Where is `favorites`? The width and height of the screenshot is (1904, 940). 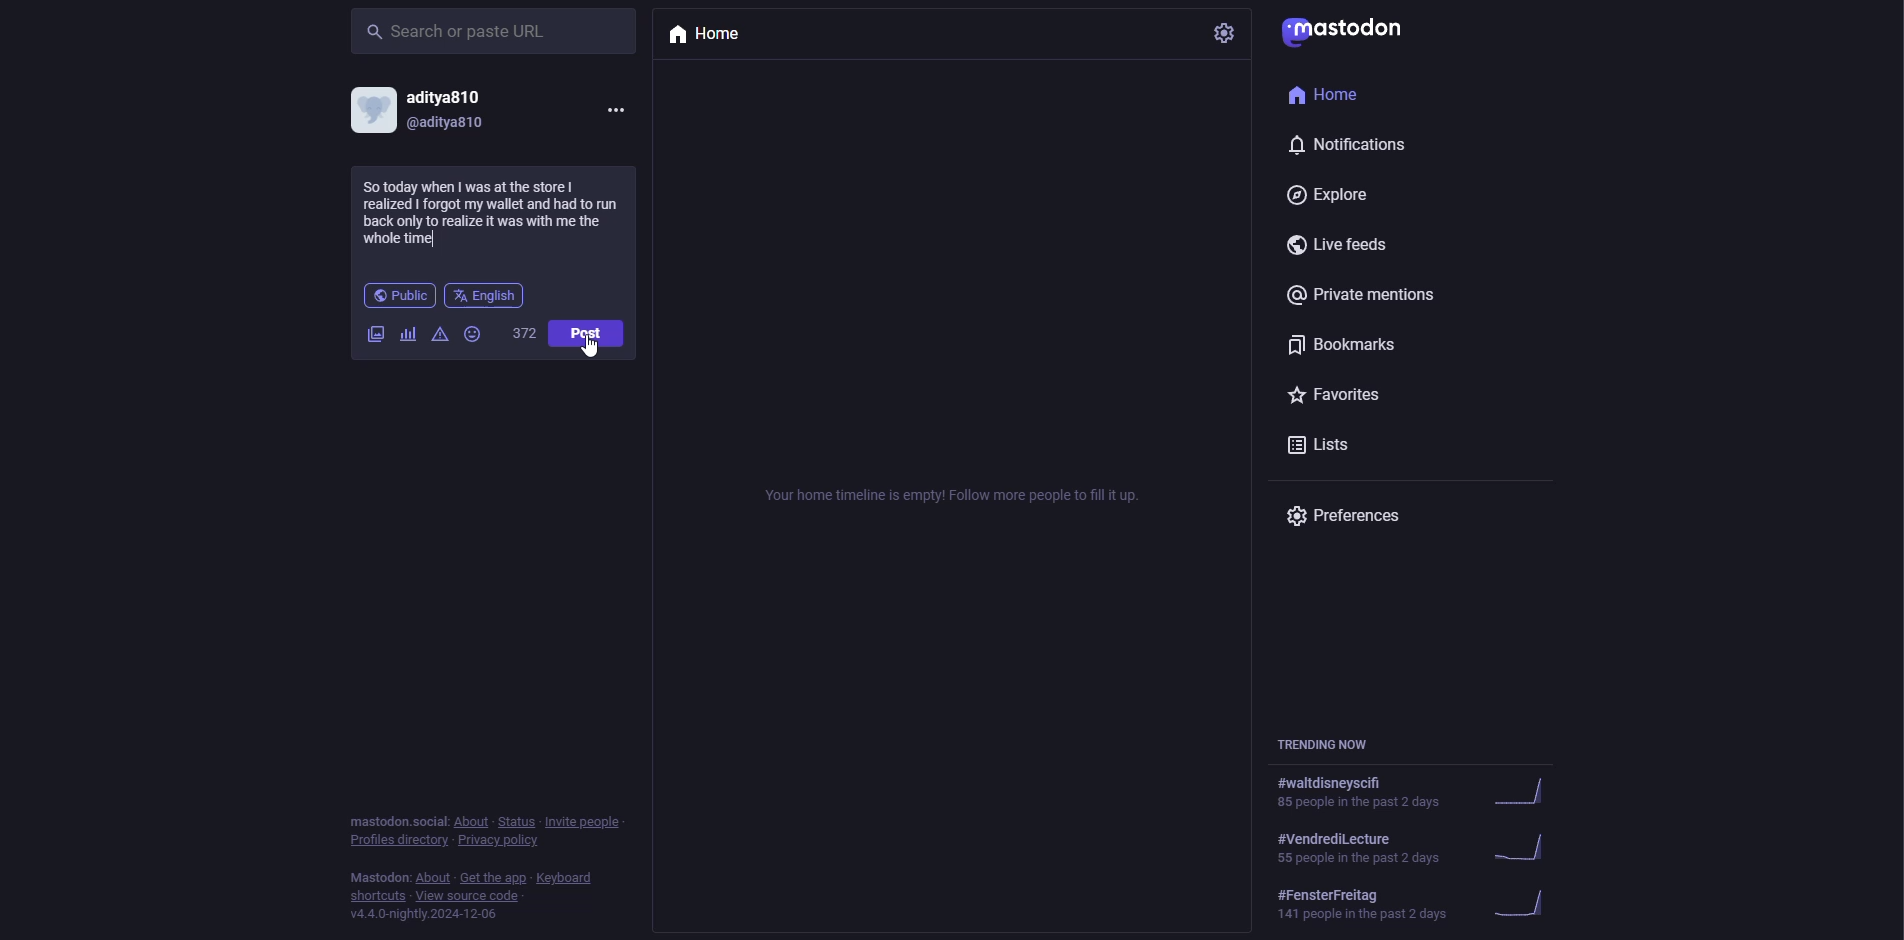 favorites is located at coordinates (1338, 395).